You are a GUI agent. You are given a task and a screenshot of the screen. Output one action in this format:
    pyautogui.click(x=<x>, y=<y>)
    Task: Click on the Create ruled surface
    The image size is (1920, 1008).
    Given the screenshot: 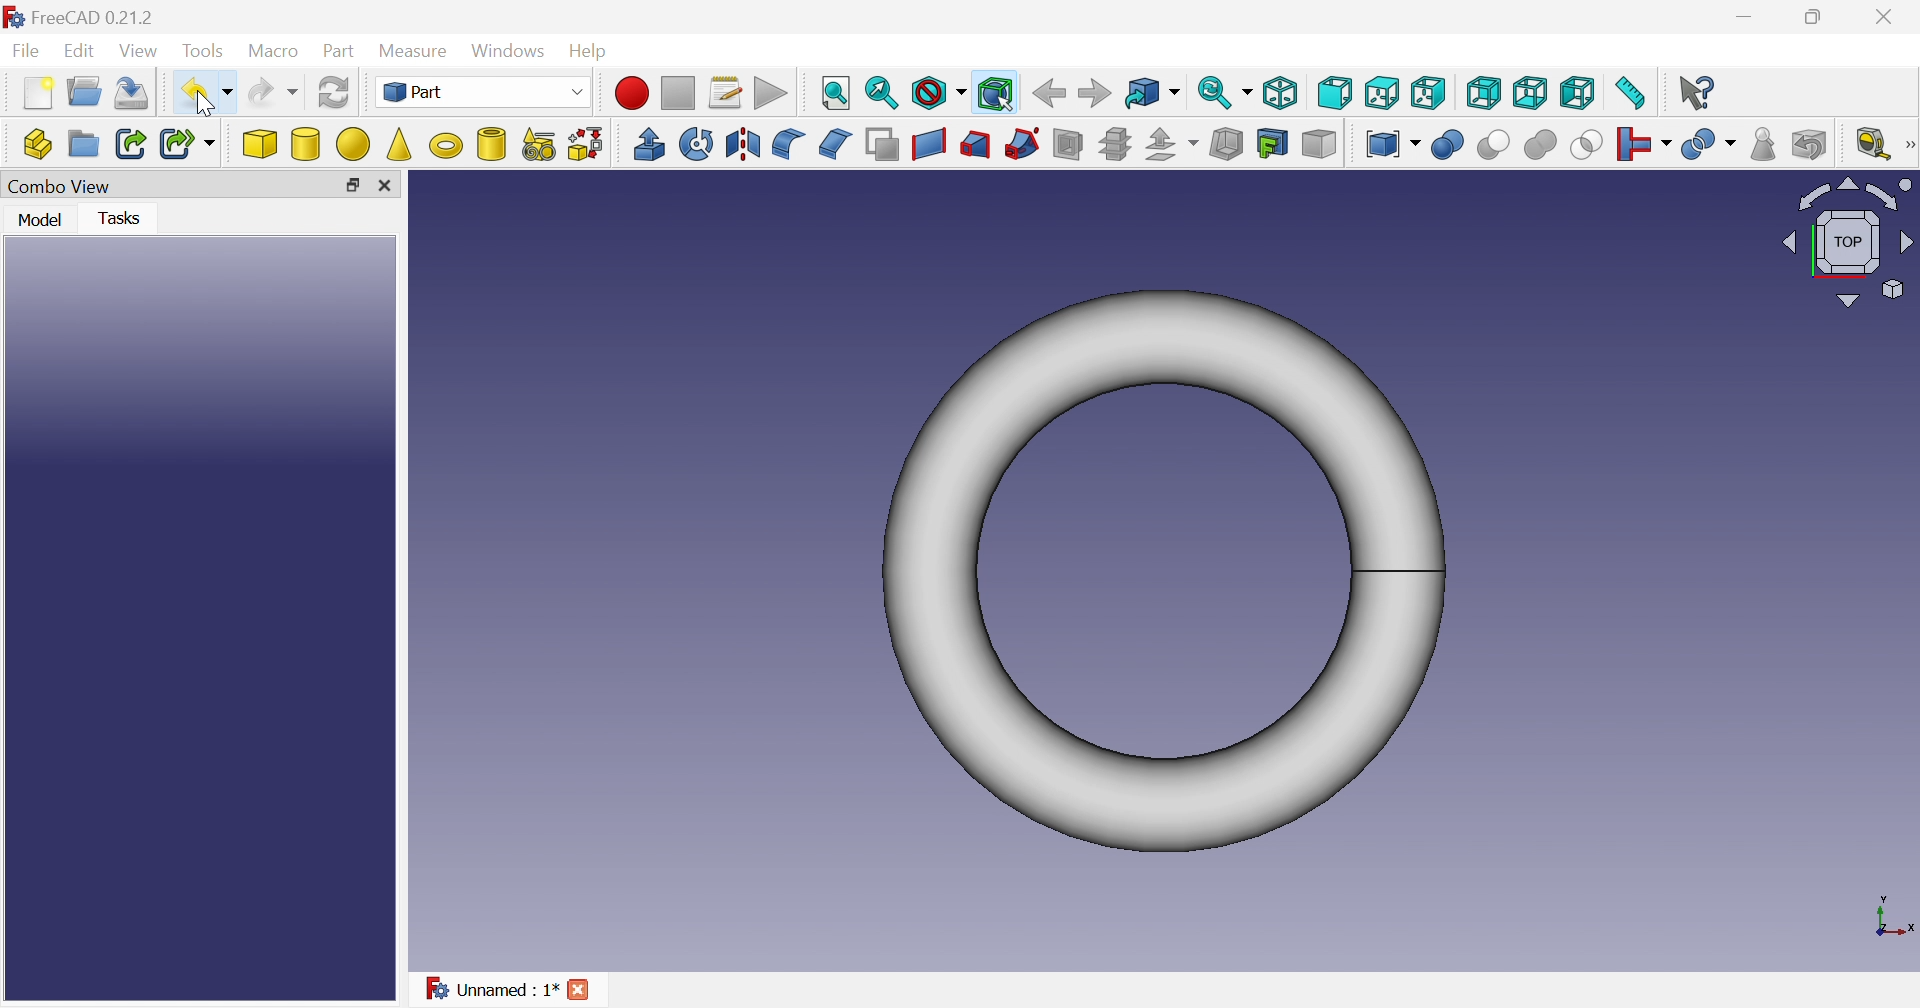 What is the action you would take?
    pyautogui.click(x=928, y=145)
    